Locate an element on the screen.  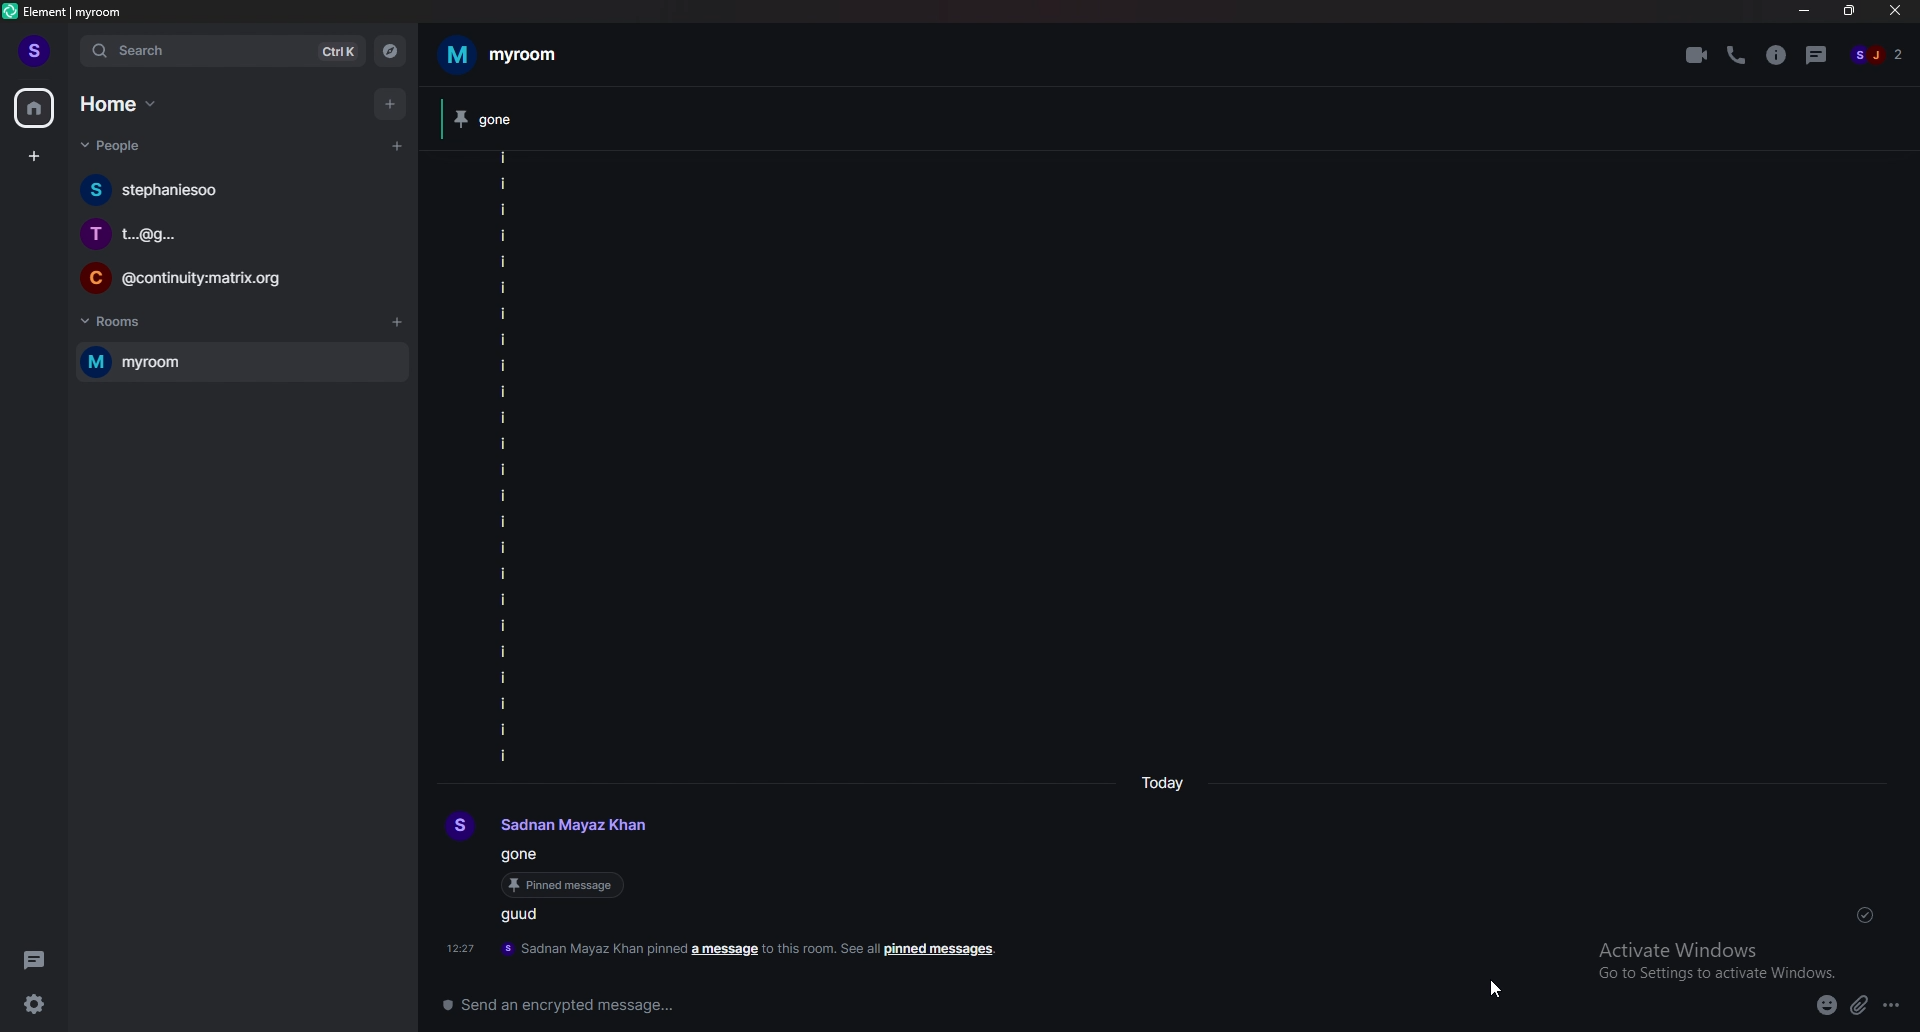
close is located at coordinates (1896, 15).